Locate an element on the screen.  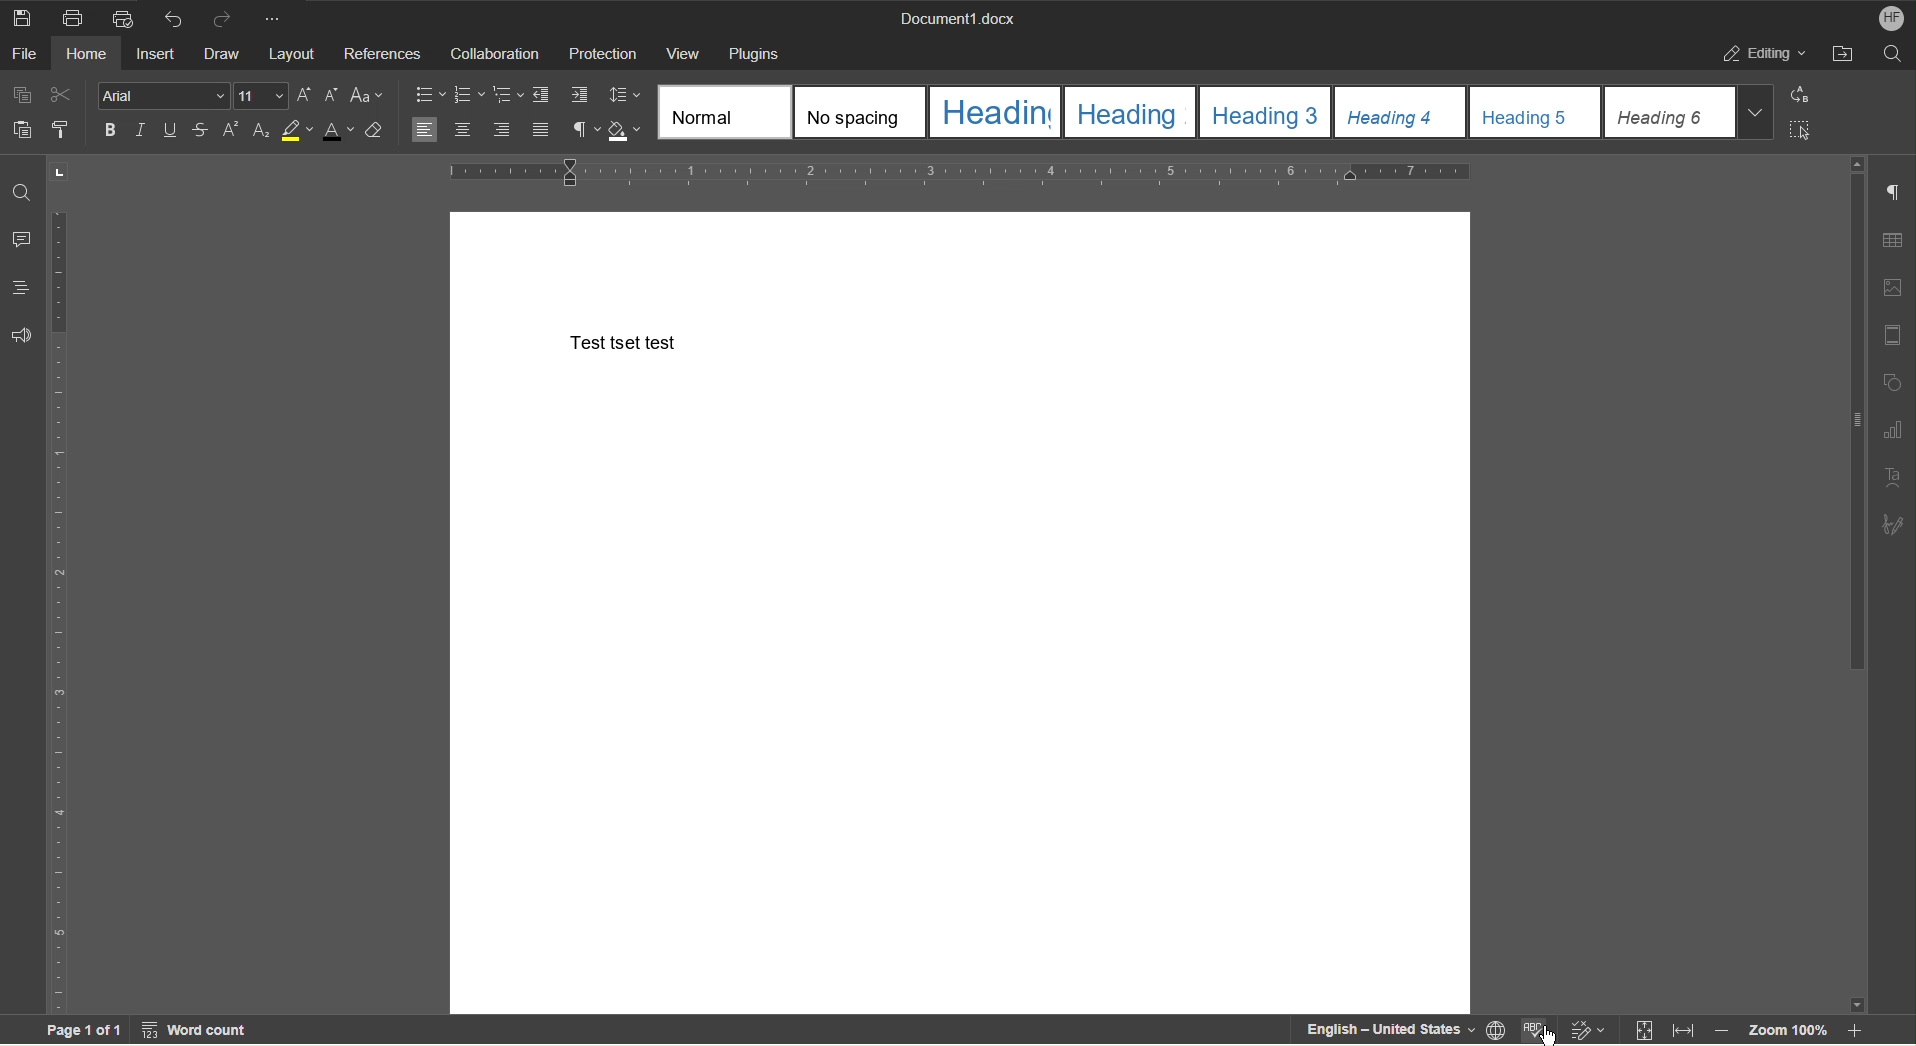
Nested List is located at coordinates (509, 95).